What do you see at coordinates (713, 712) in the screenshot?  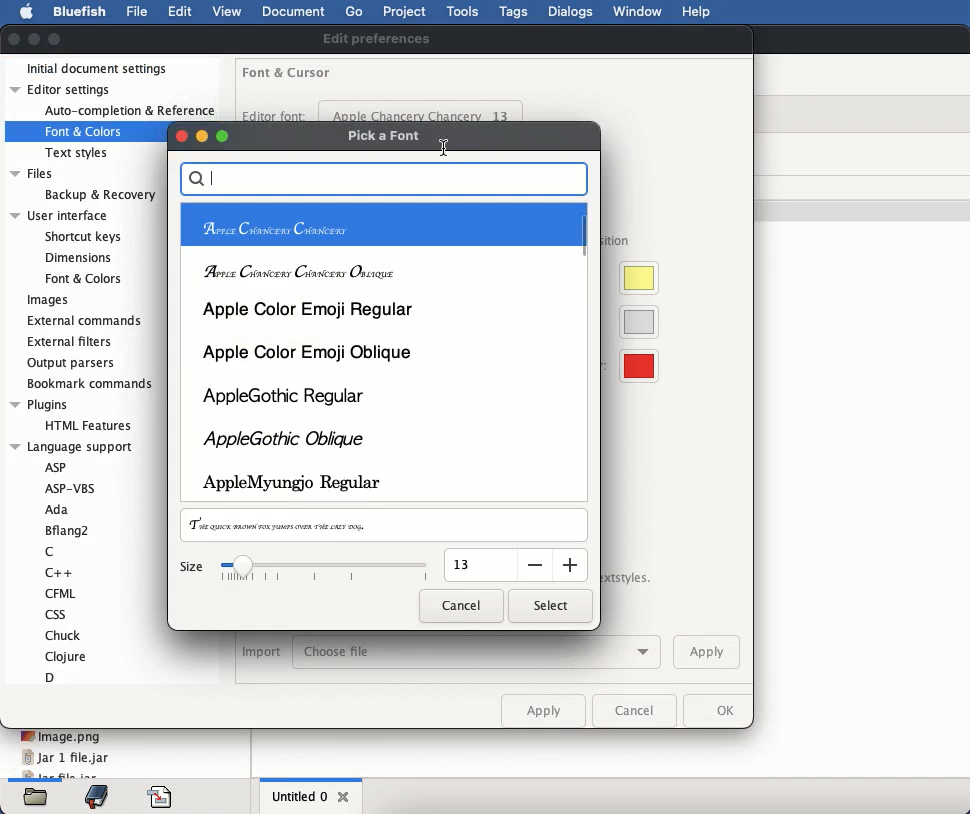 I see `ok` at bounding box center [713, 712].